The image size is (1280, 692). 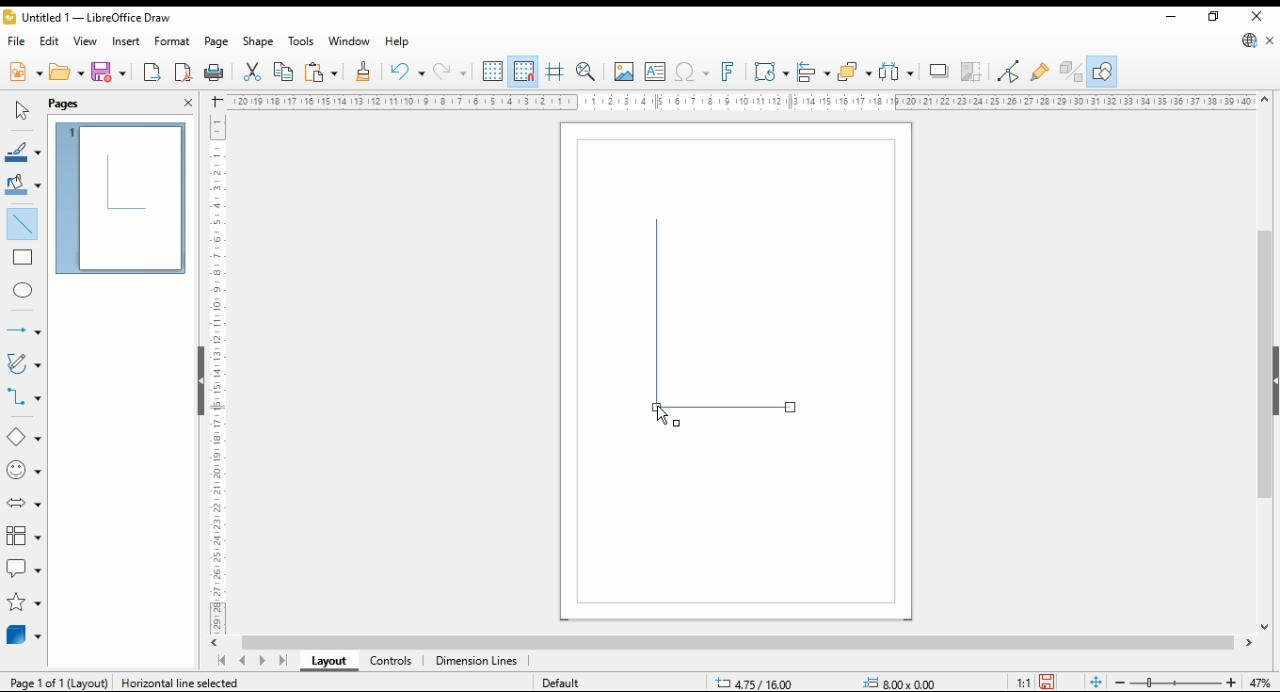 I want to click on format, so click(x=173, y=41).